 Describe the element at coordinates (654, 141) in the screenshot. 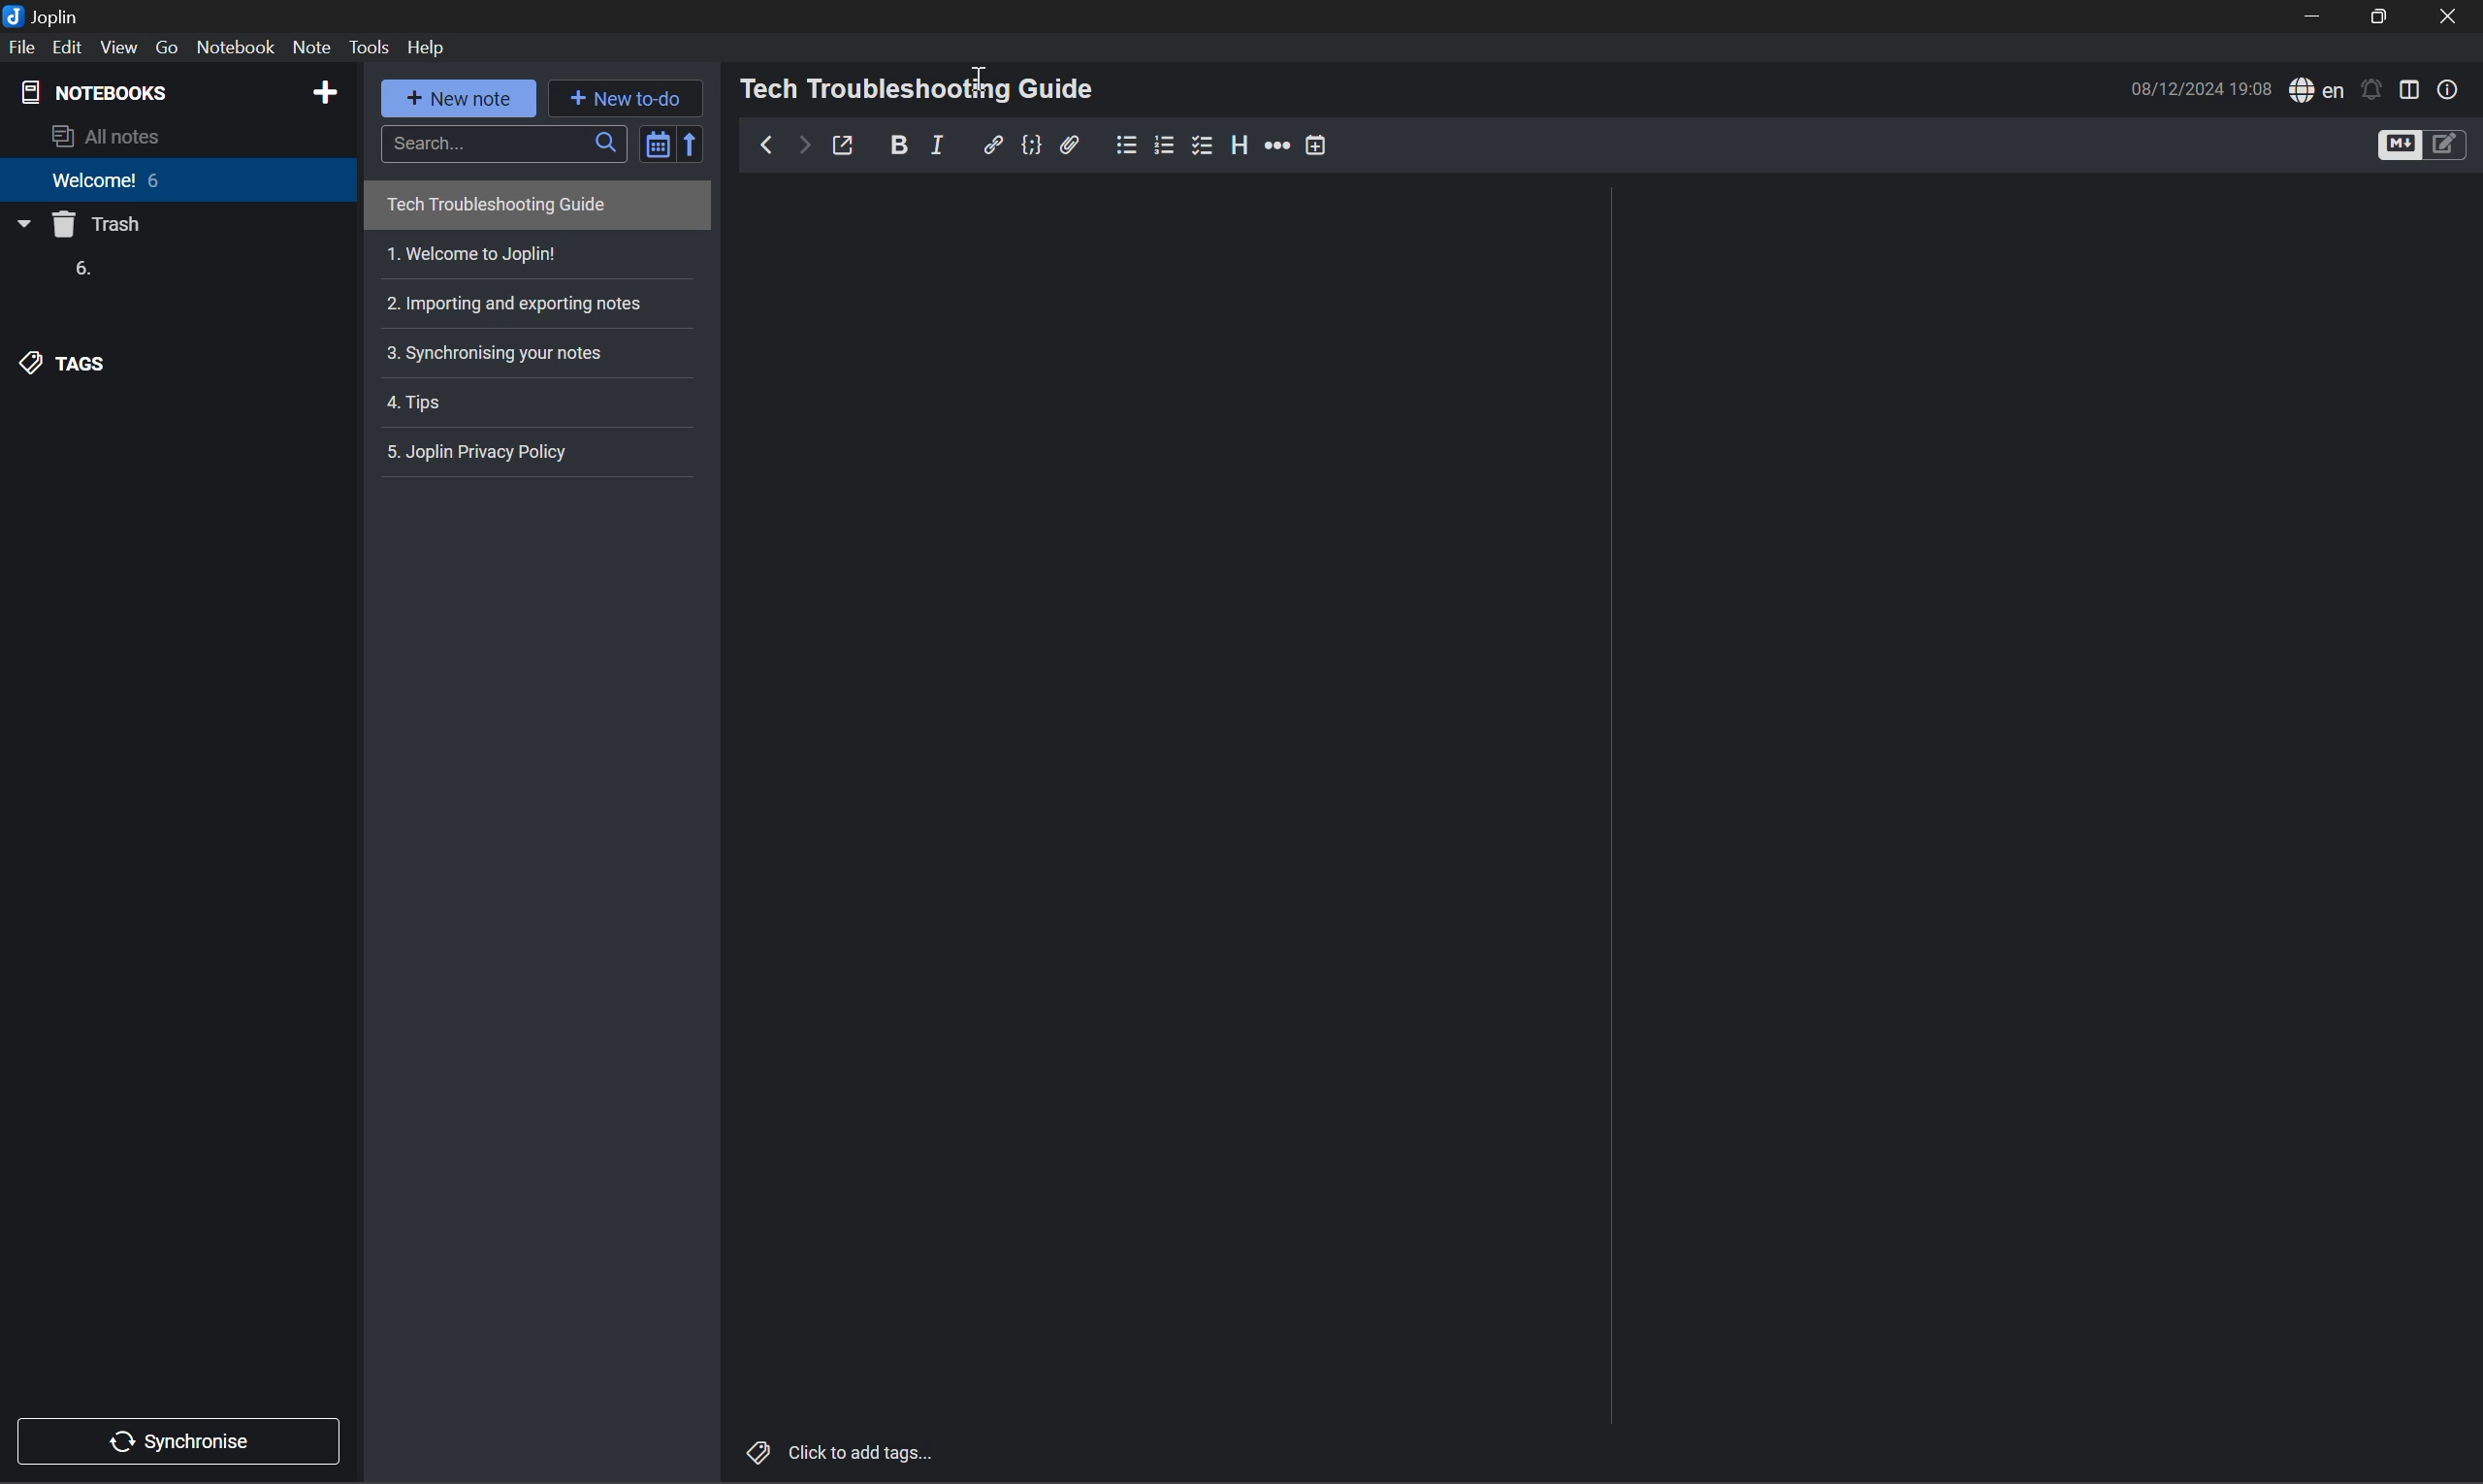

I see `Toggle sort order field` at that location.